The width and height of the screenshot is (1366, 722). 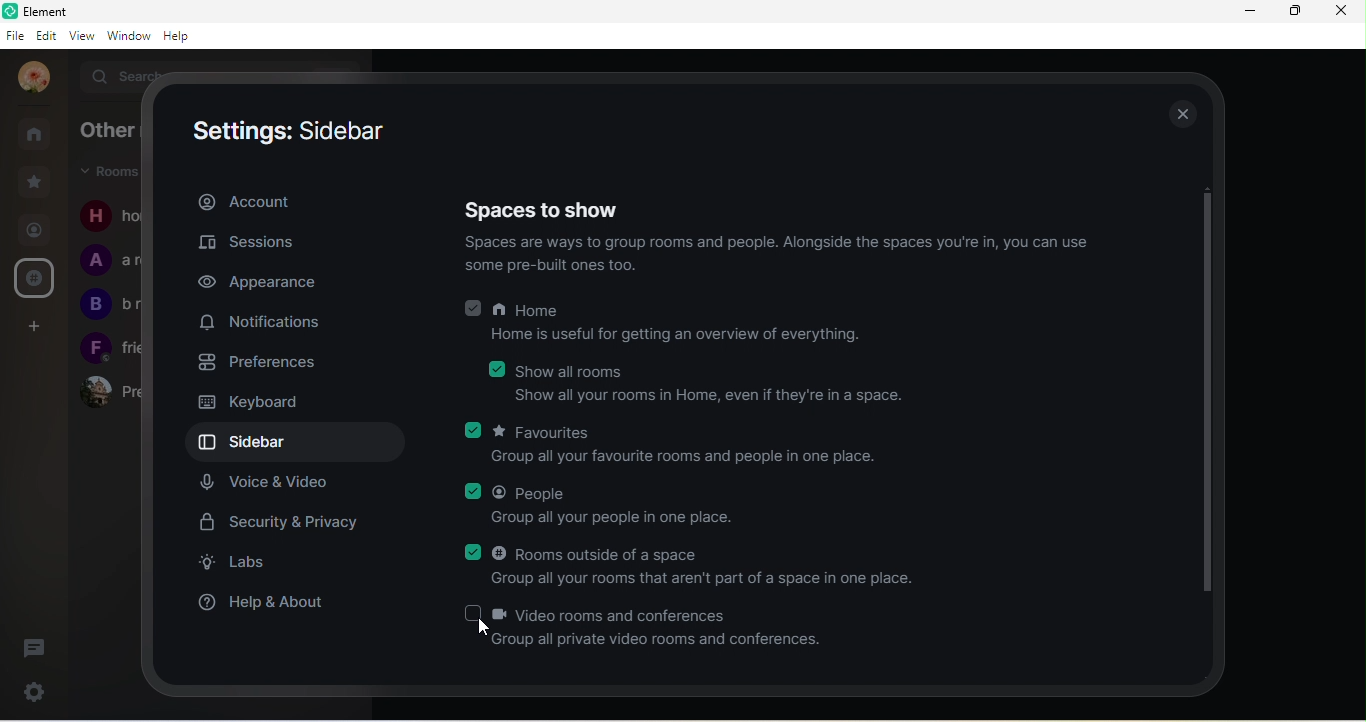 I want to click on sessions, so click(x=257, y=244).